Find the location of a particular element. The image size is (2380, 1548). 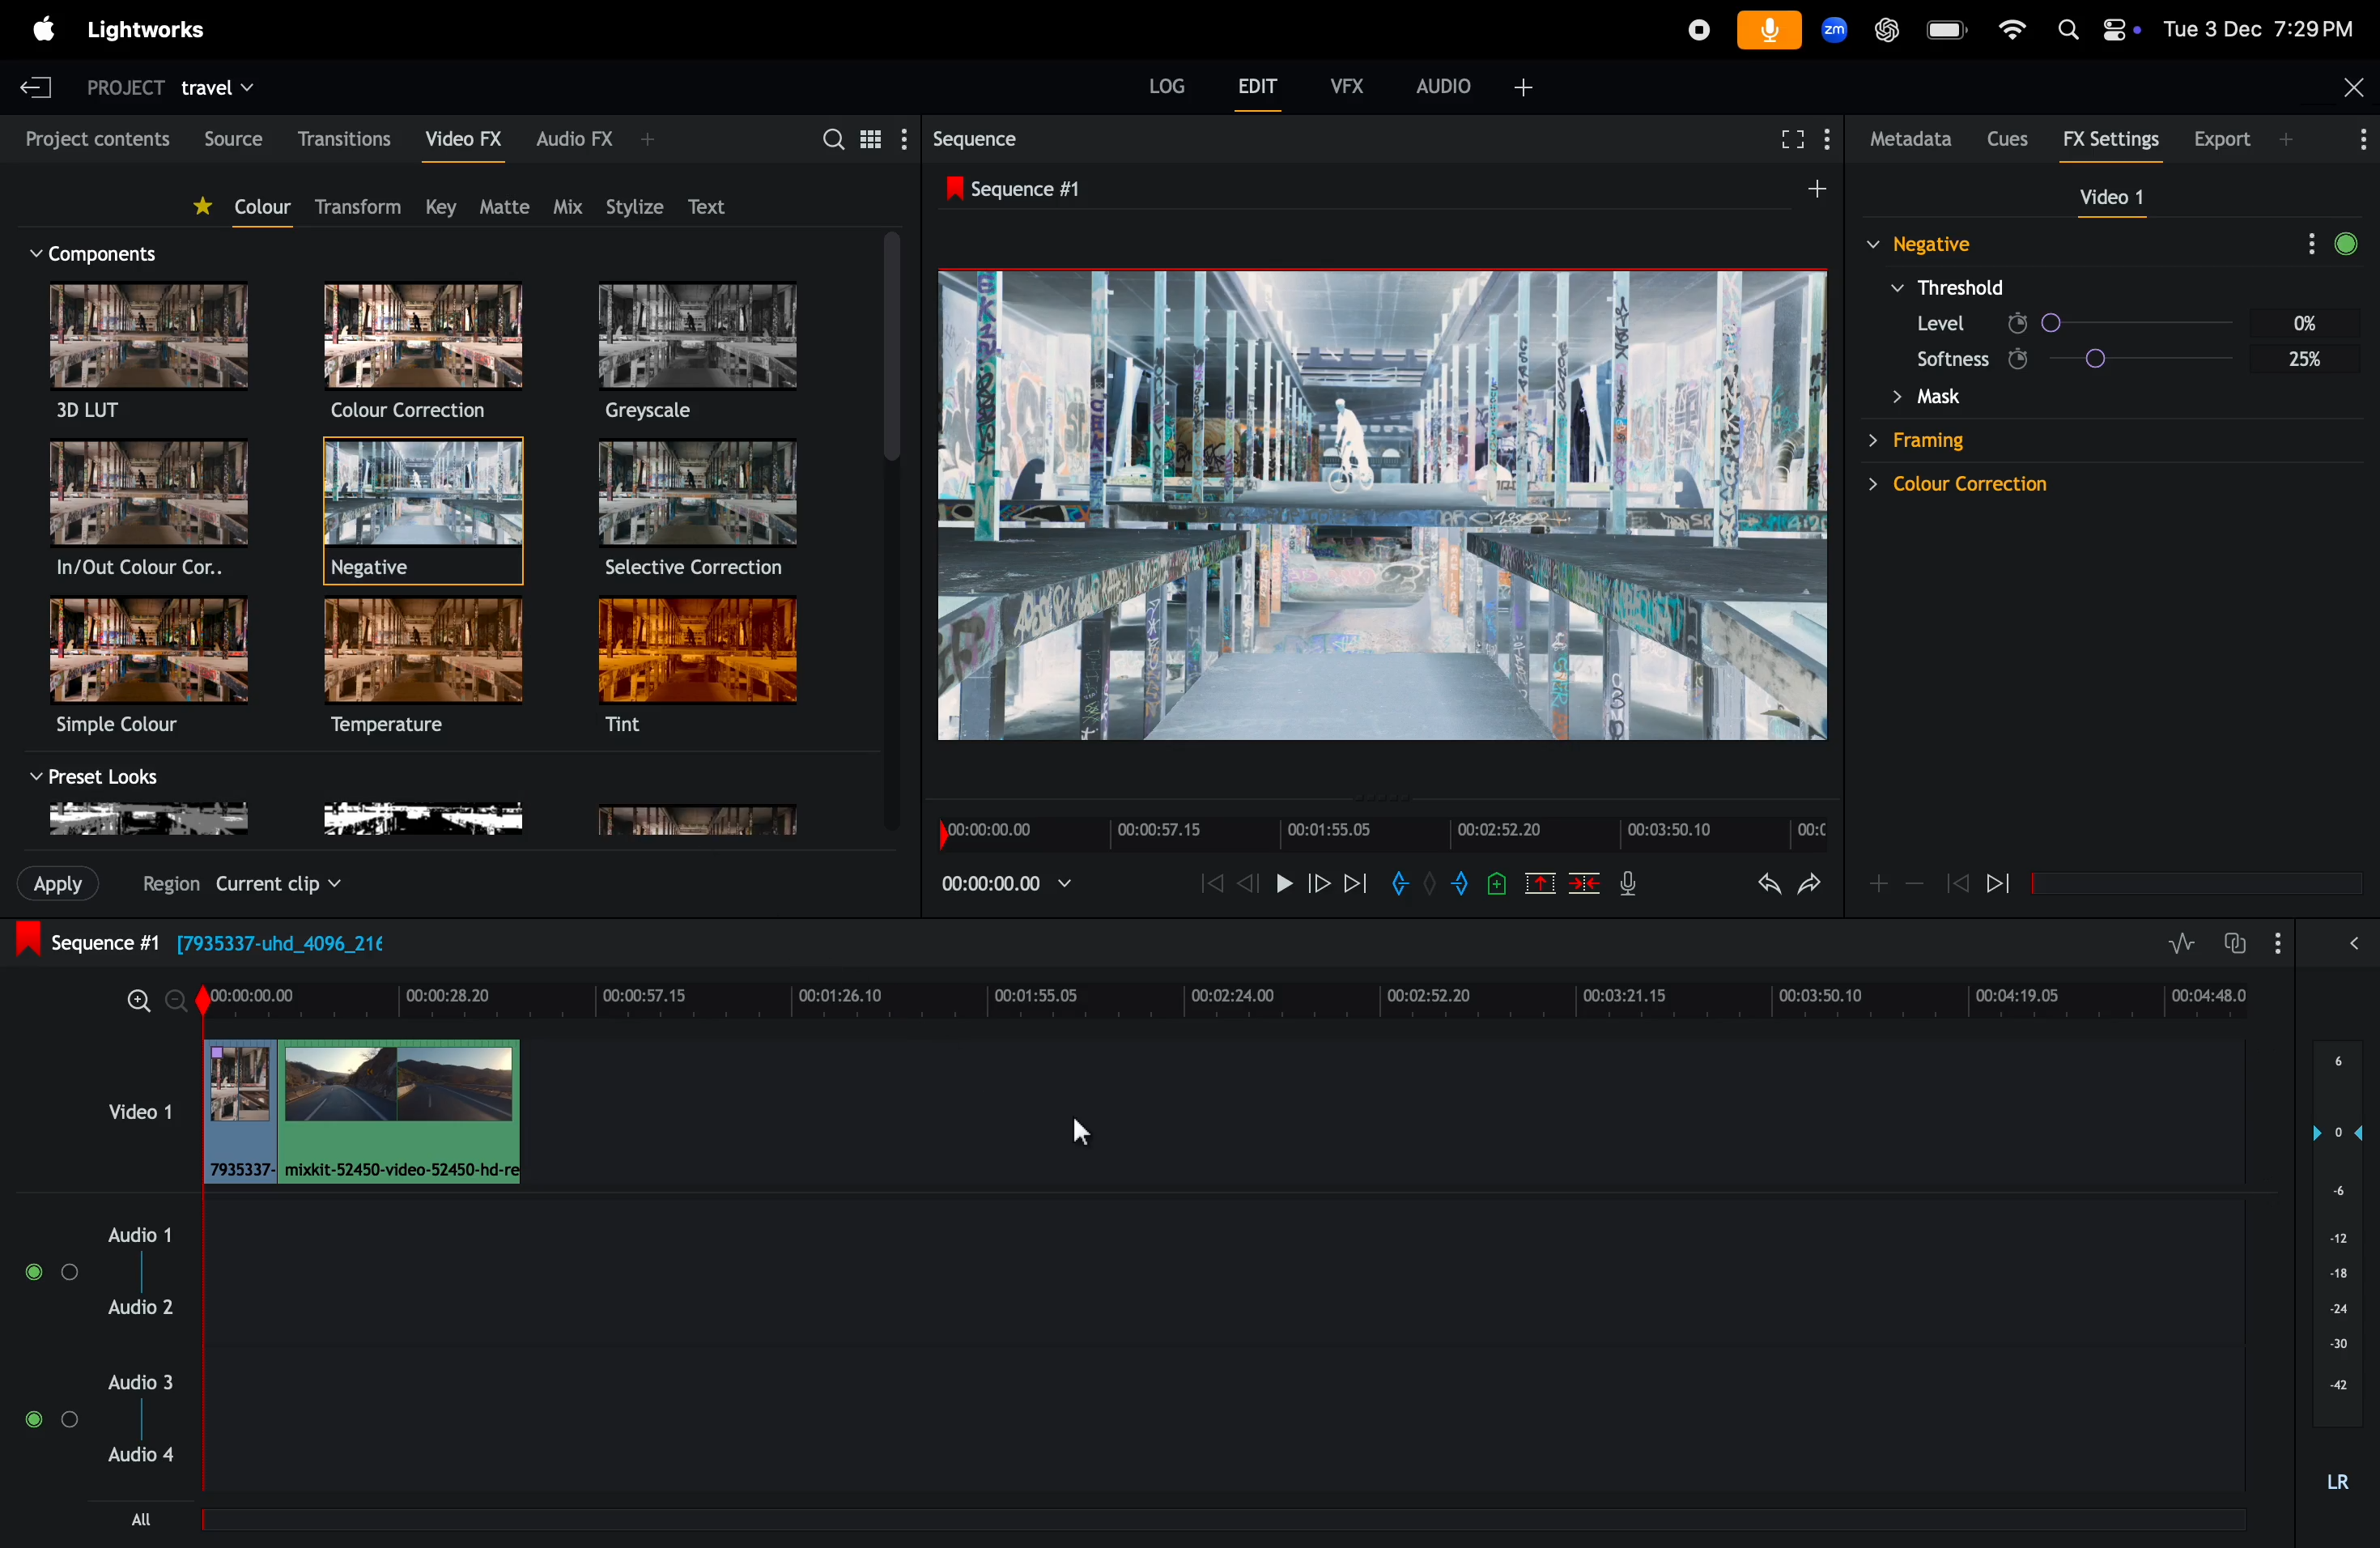

battery is located at coordinates (1948, 30).